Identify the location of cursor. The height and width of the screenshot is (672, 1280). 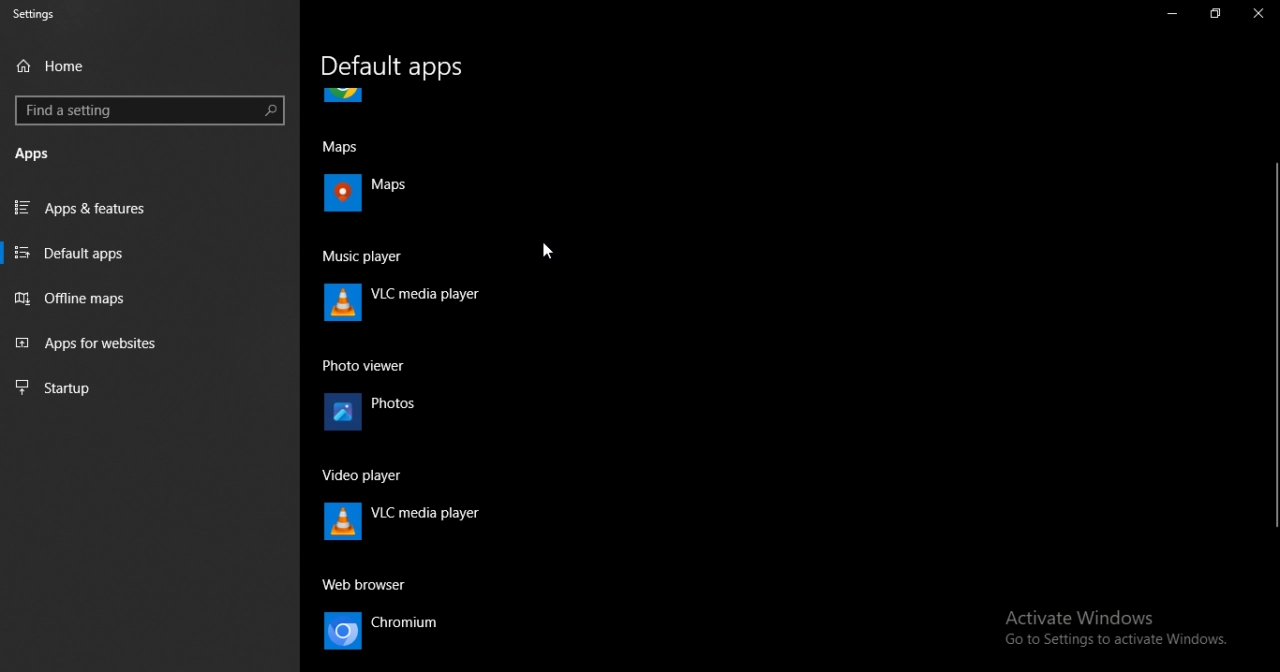
(553, 249).